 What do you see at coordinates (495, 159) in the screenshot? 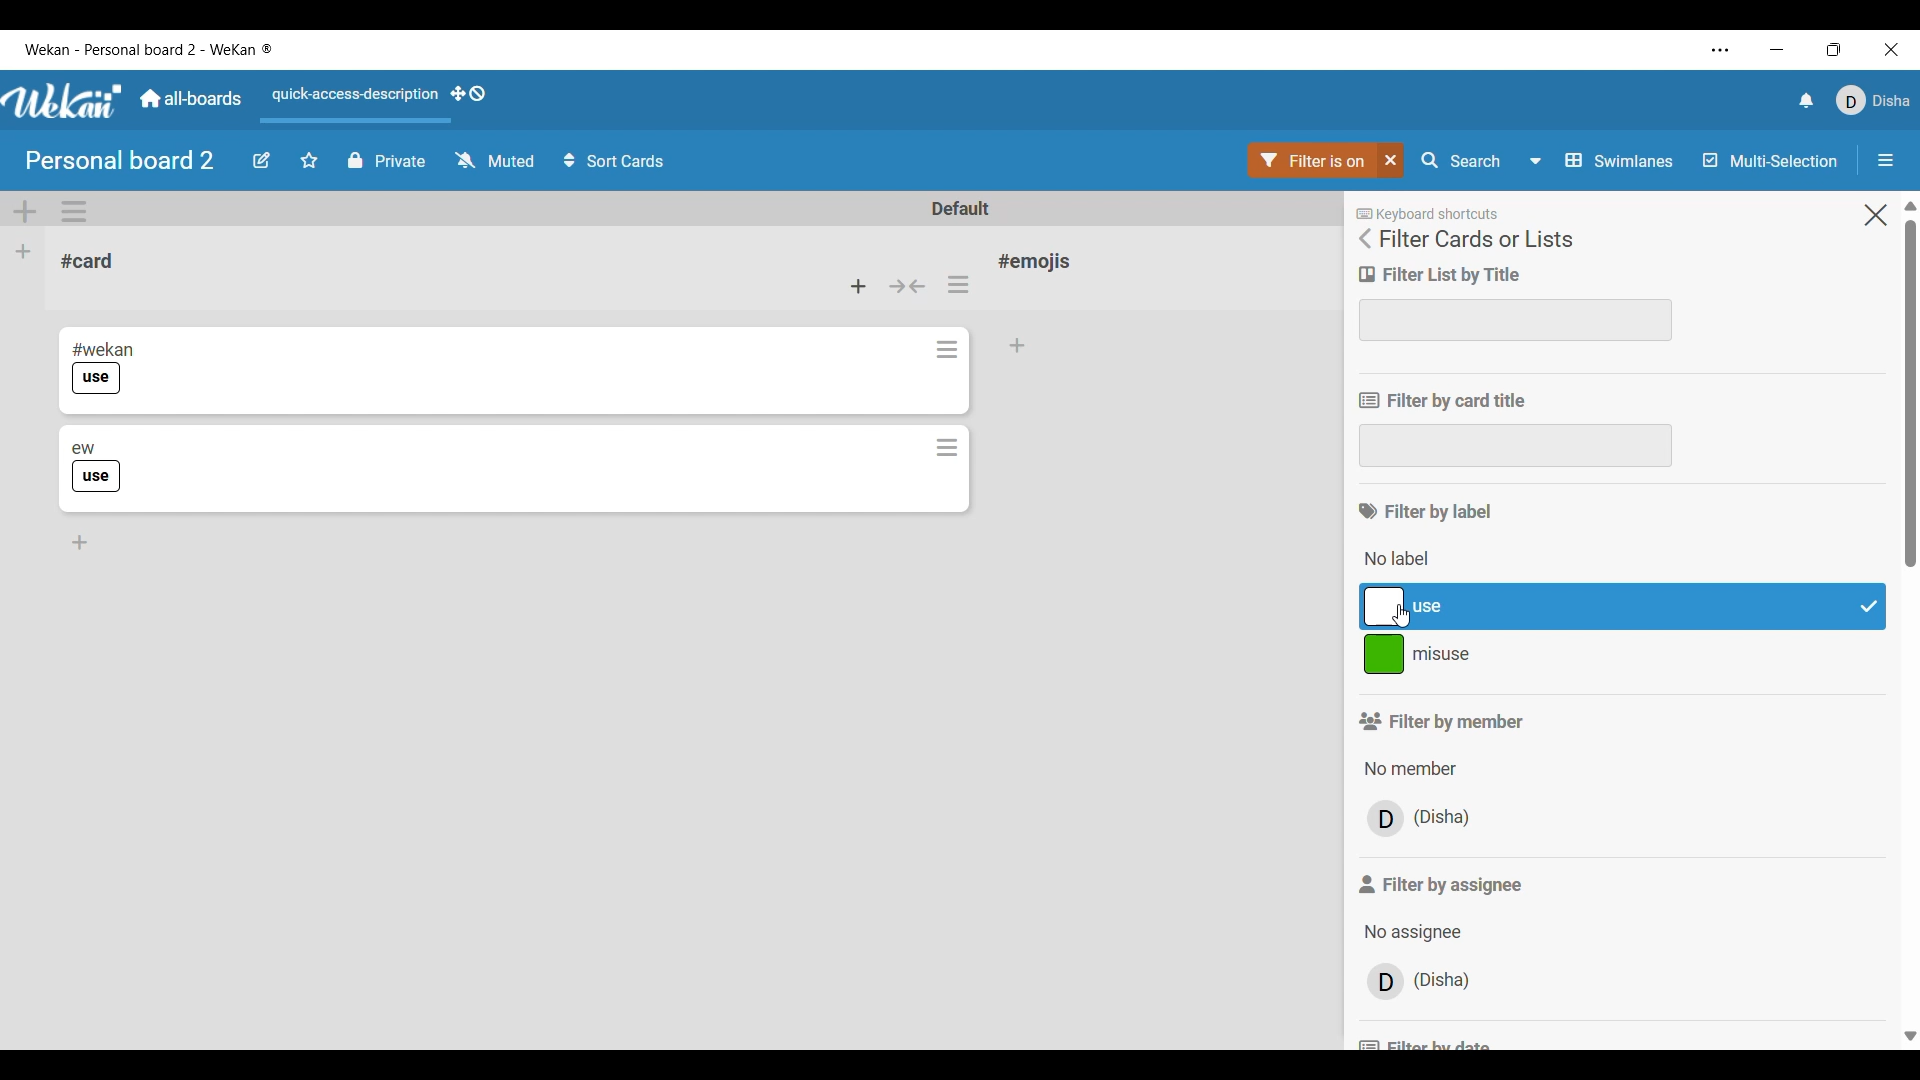
I see `Watch options` at bounding box center [495, 159].